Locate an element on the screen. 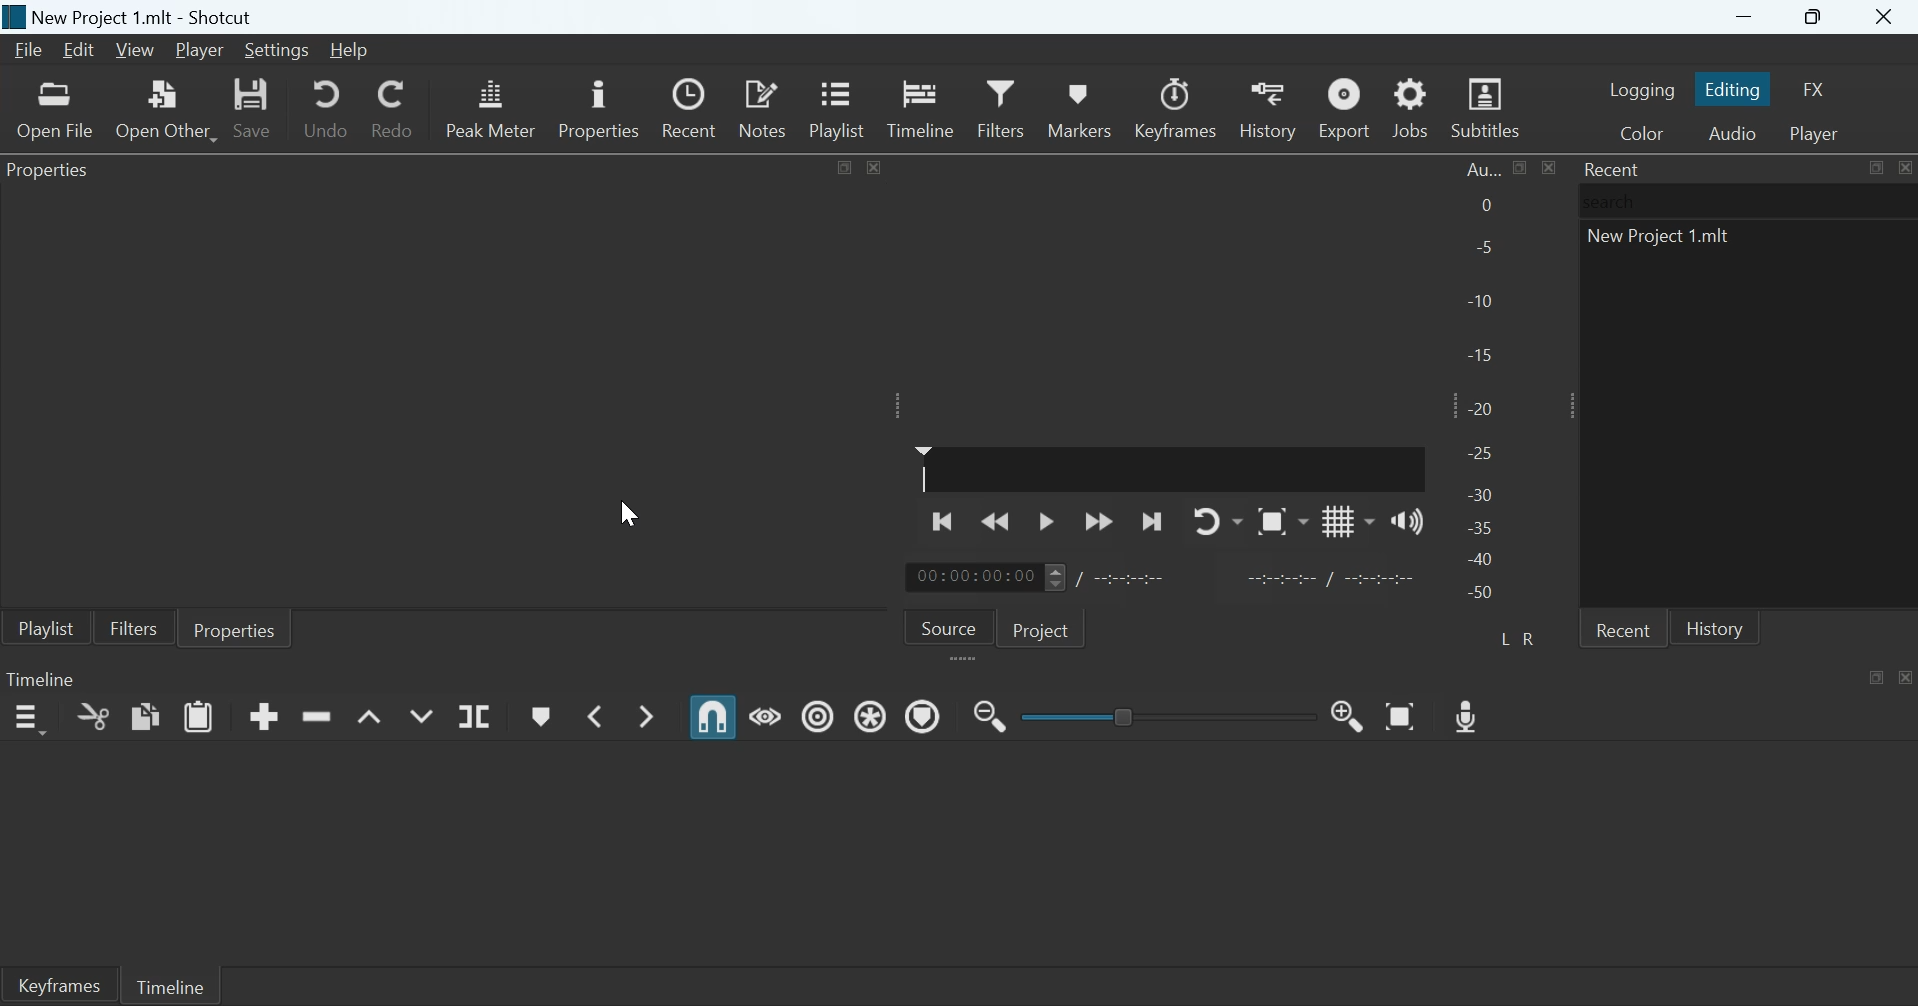 This screenshot has height=1006, width=1918. Start marker/End marker is located at coordinates (1334, 576).